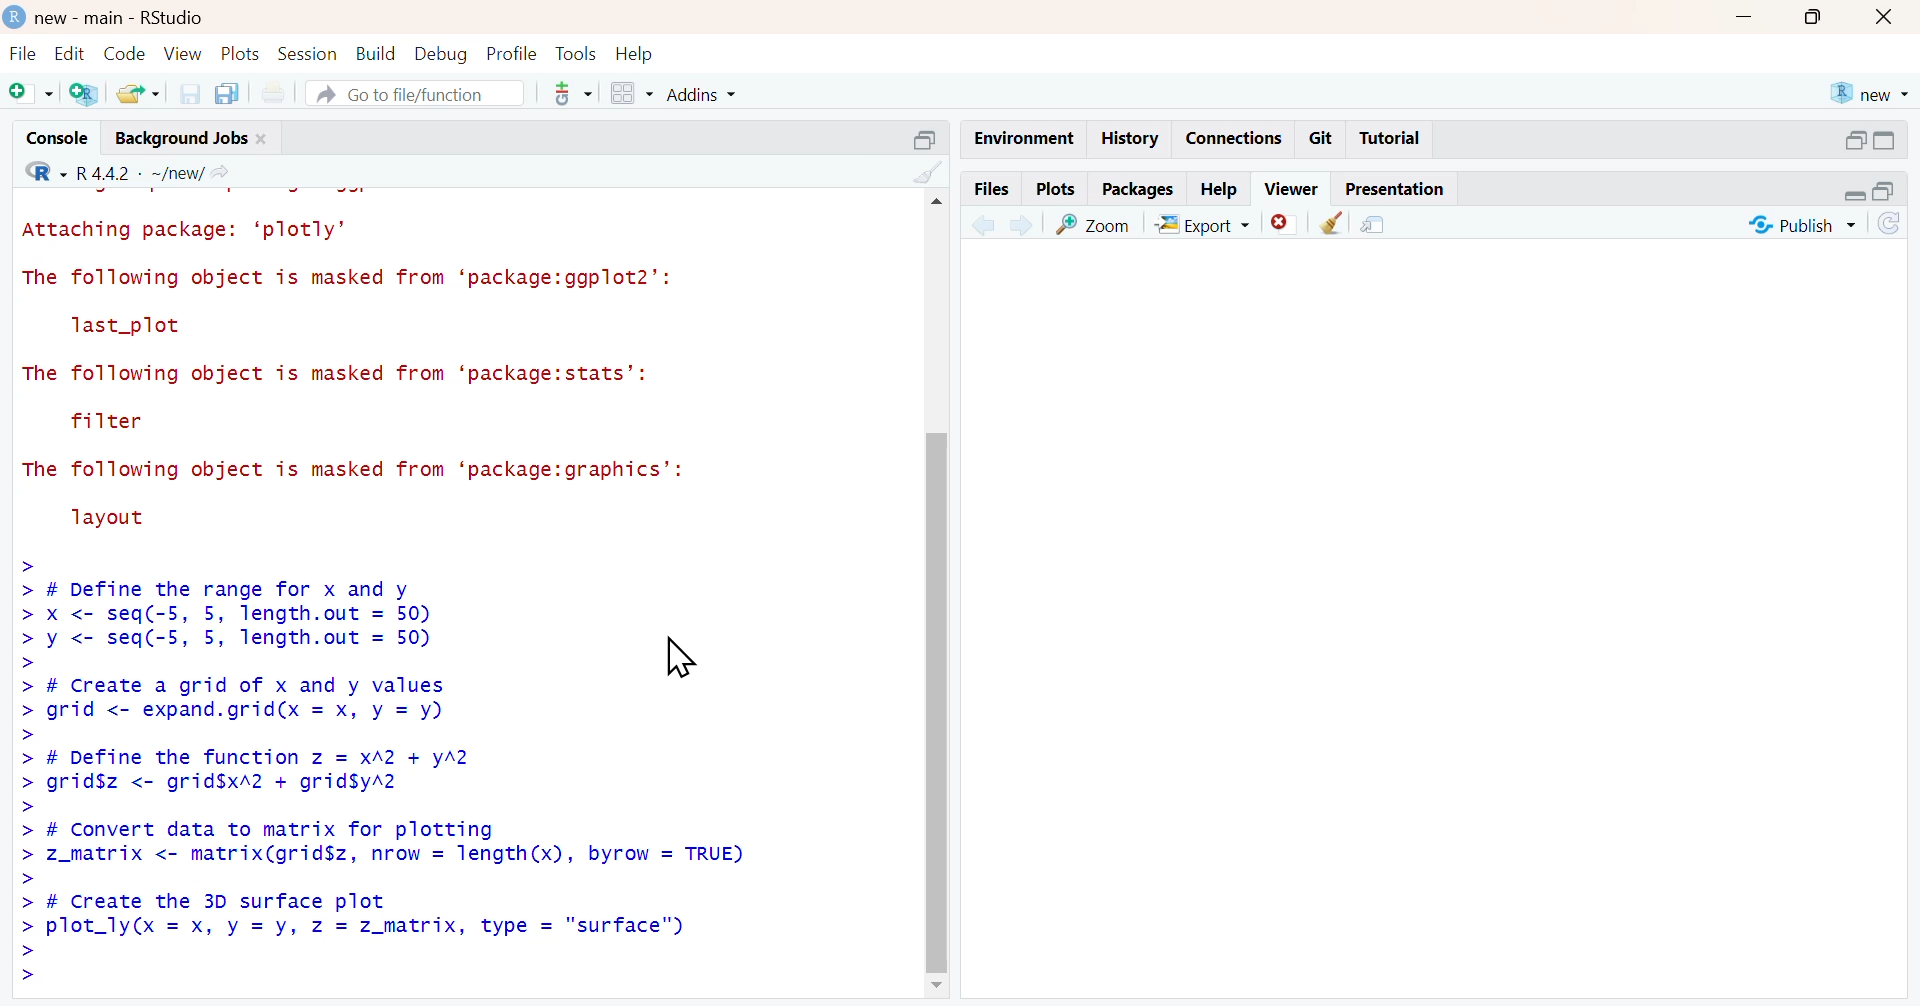  What do you see at coordinates (243, 55) in the screenshot?
I see `plots` at bounding box center [243, 55].